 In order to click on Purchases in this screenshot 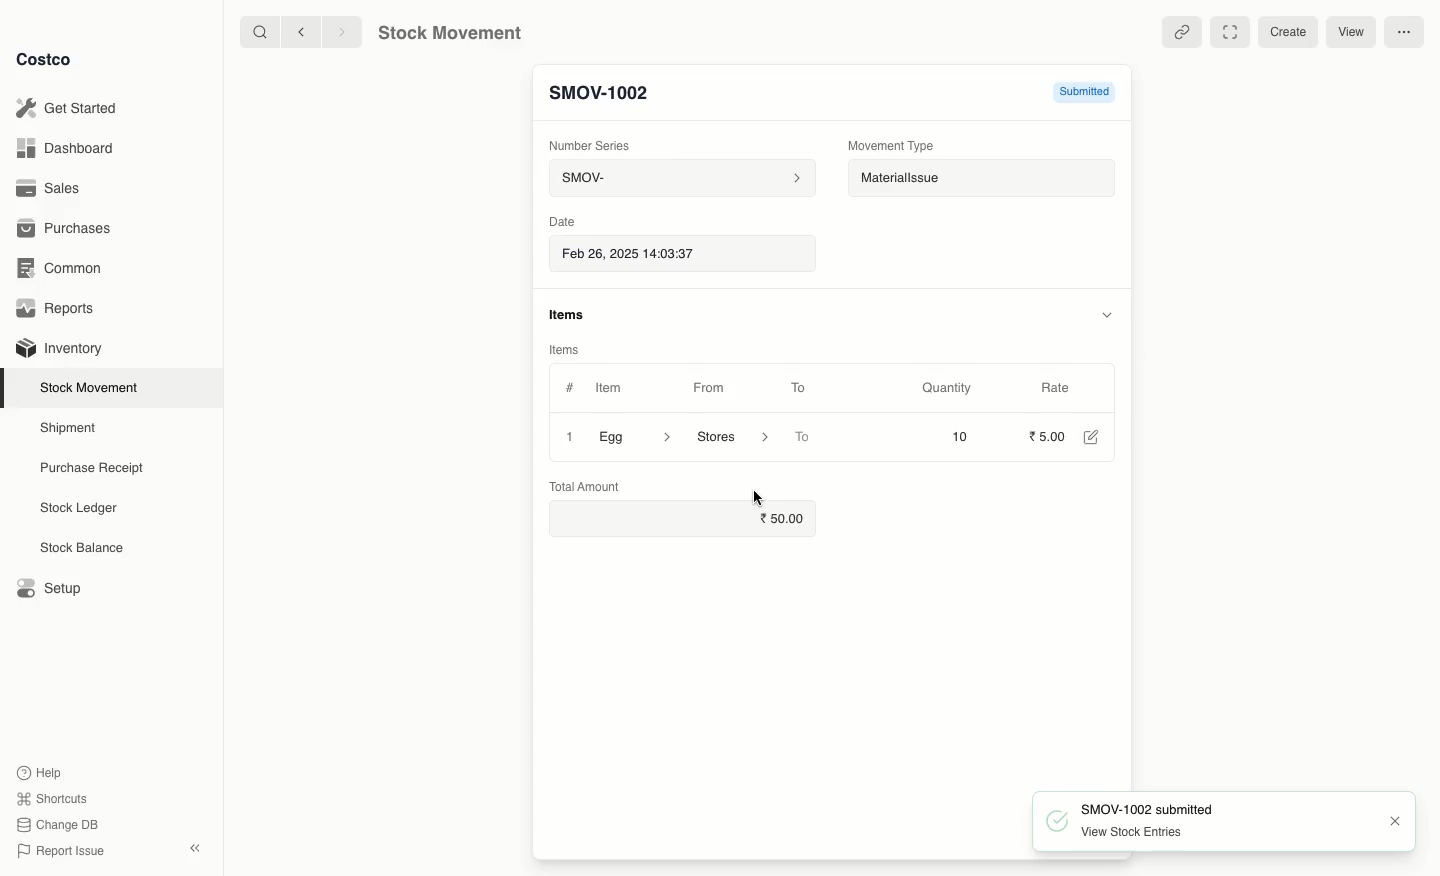, I will do `click(68, 230)`.